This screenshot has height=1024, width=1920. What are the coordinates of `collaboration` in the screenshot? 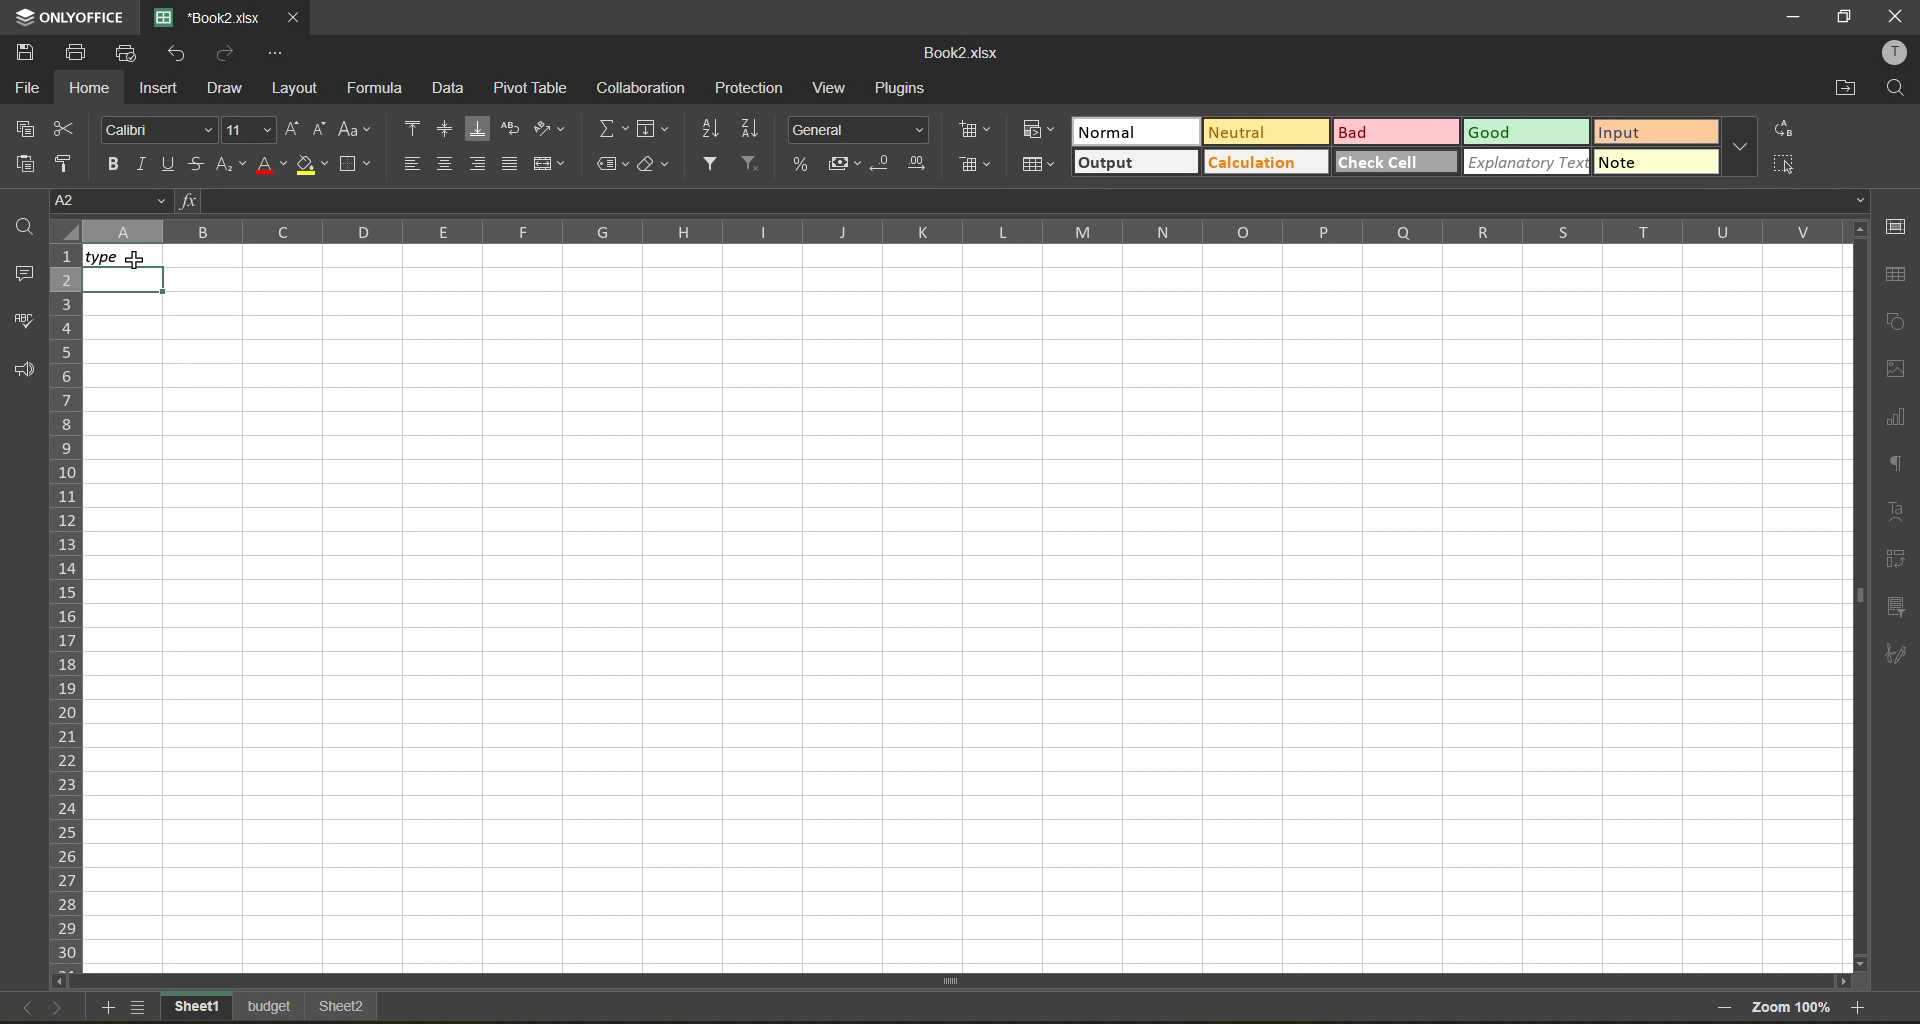 It's located at (645, 91).